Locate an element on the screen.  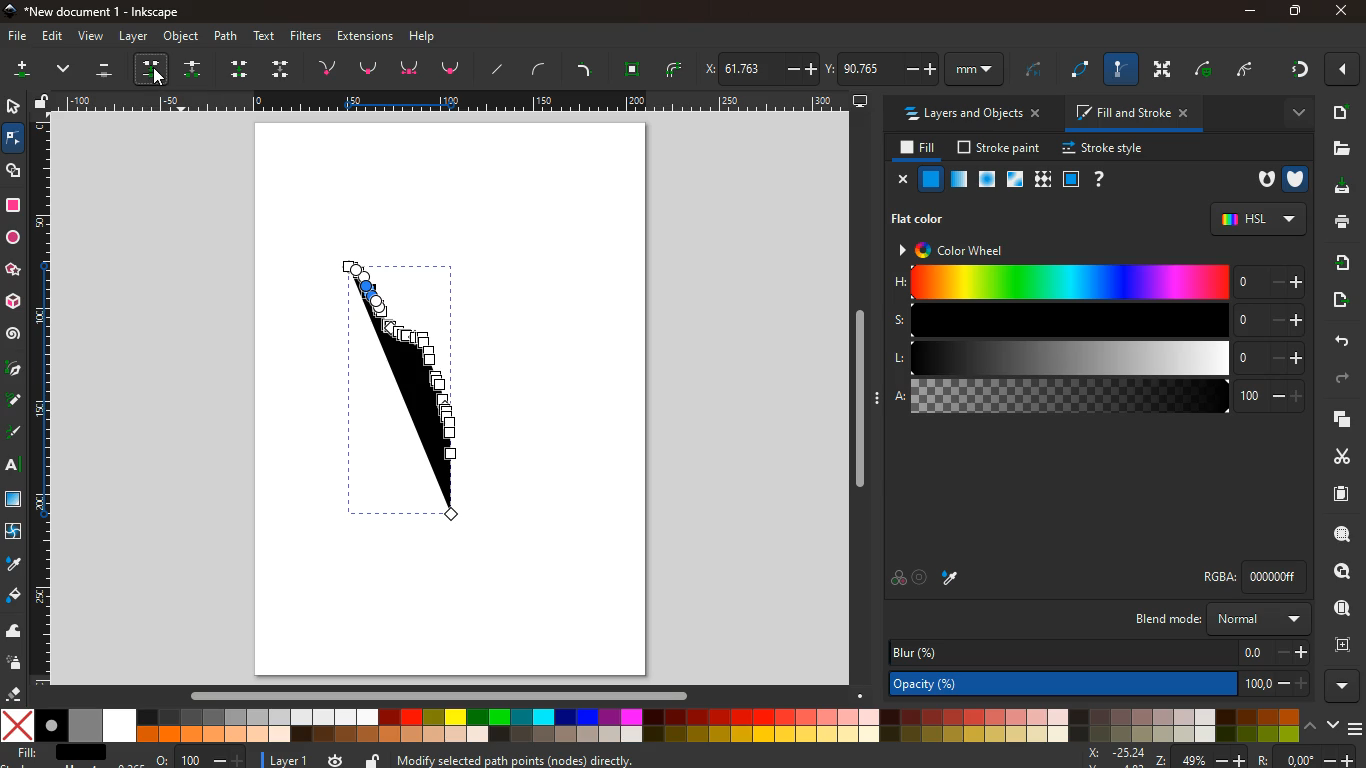
l is located at coordinates (1094, 358).